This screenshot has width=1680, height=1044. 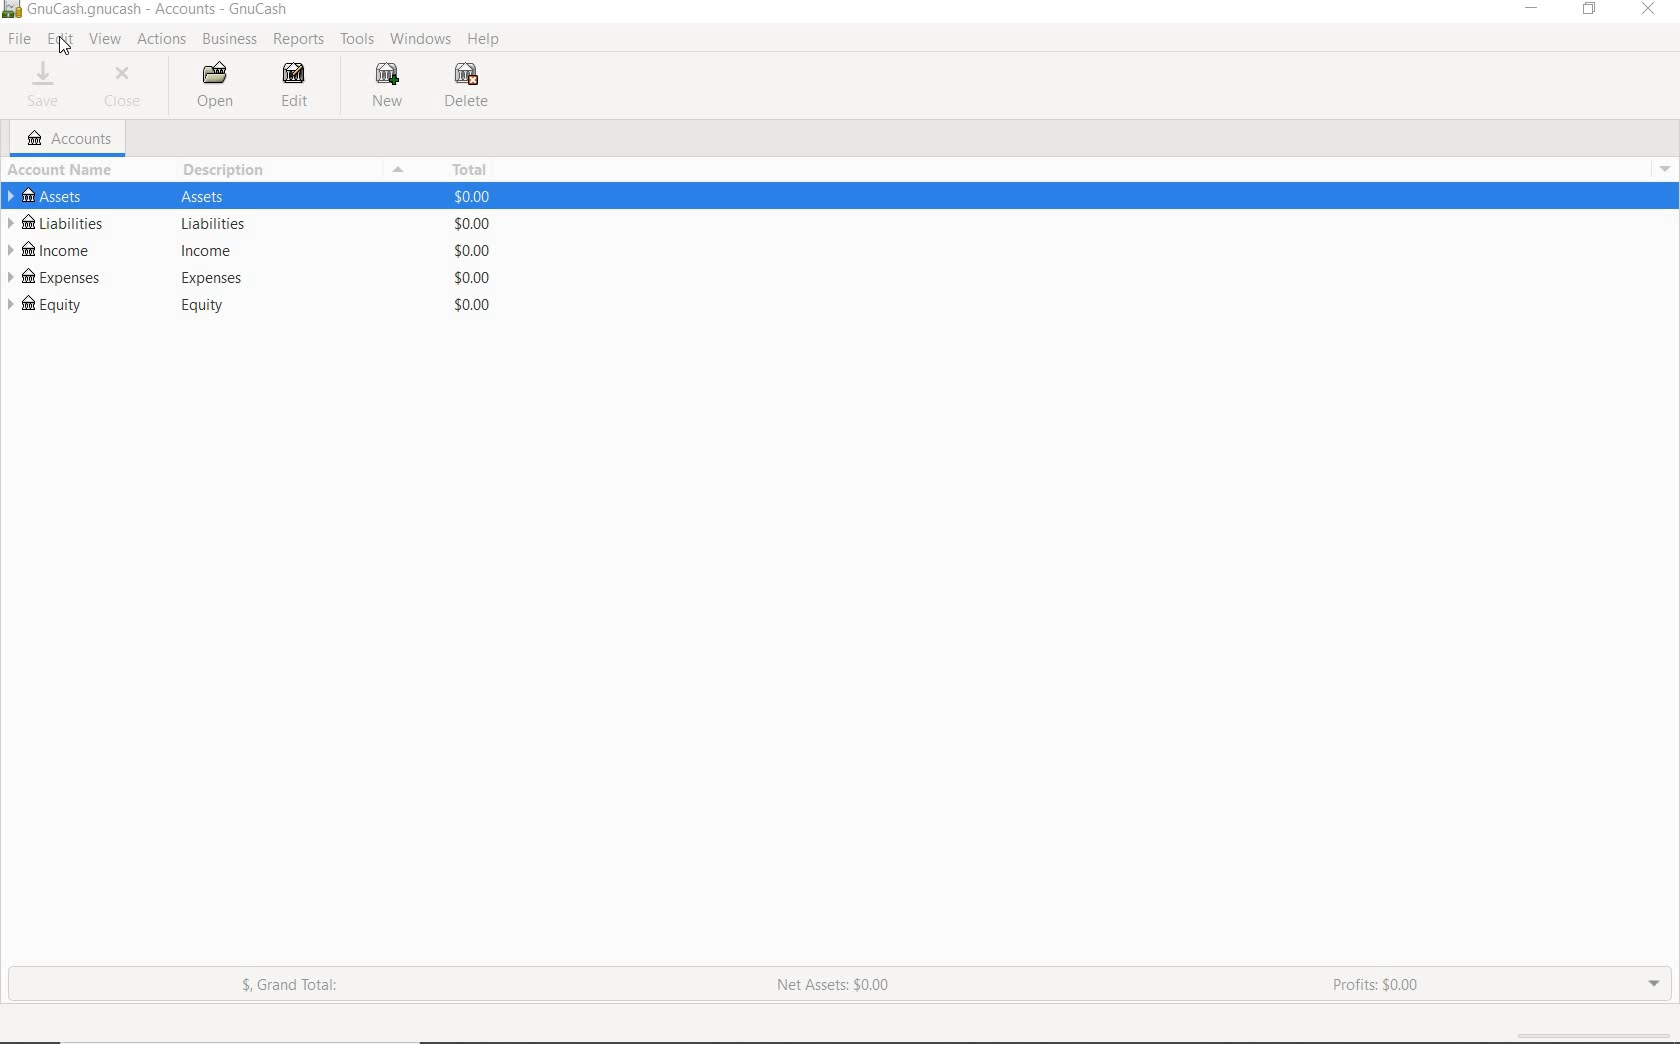 I want to click on ACCOUNT NAME, so click(x=60, y=171).